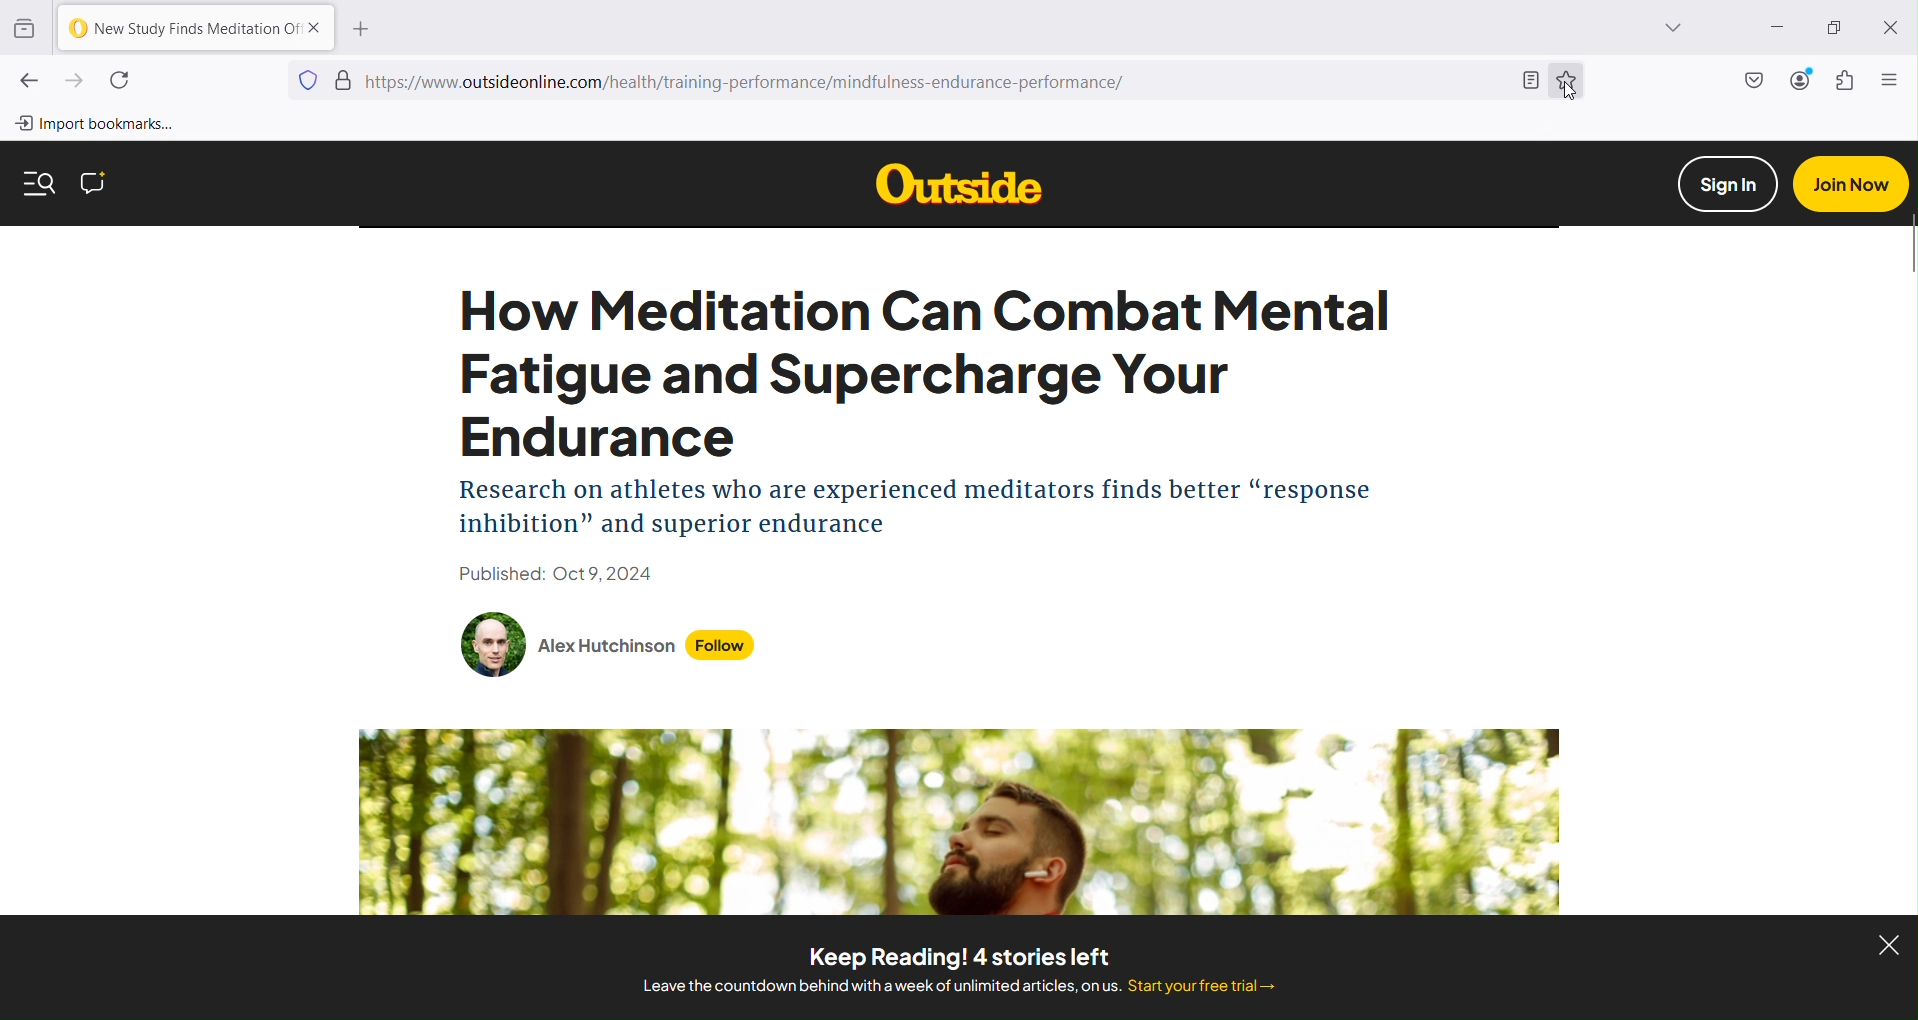 The height and width of the screenshot is (1020, 1918). Describe the element at coordinates (721, 646) in the screenshot. I see `Follow button` at that location.